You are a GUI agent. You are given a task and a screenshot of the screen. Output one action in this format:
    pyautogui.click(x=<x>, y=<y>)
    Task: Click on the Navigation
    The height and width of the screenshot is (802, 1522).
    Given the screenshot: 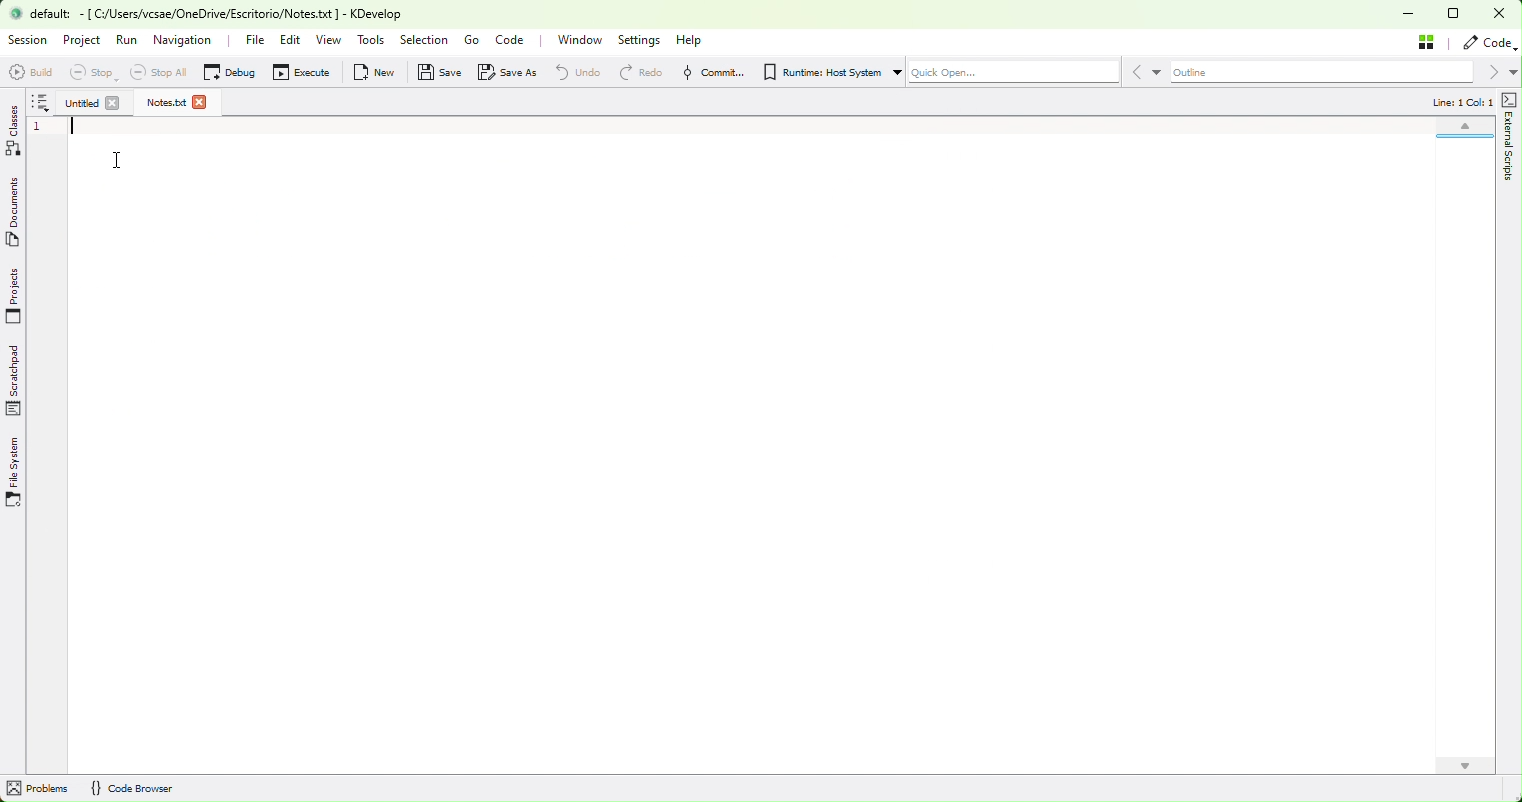 What is the action you would take?
    pyautogui.click(x=182, y=42)
    